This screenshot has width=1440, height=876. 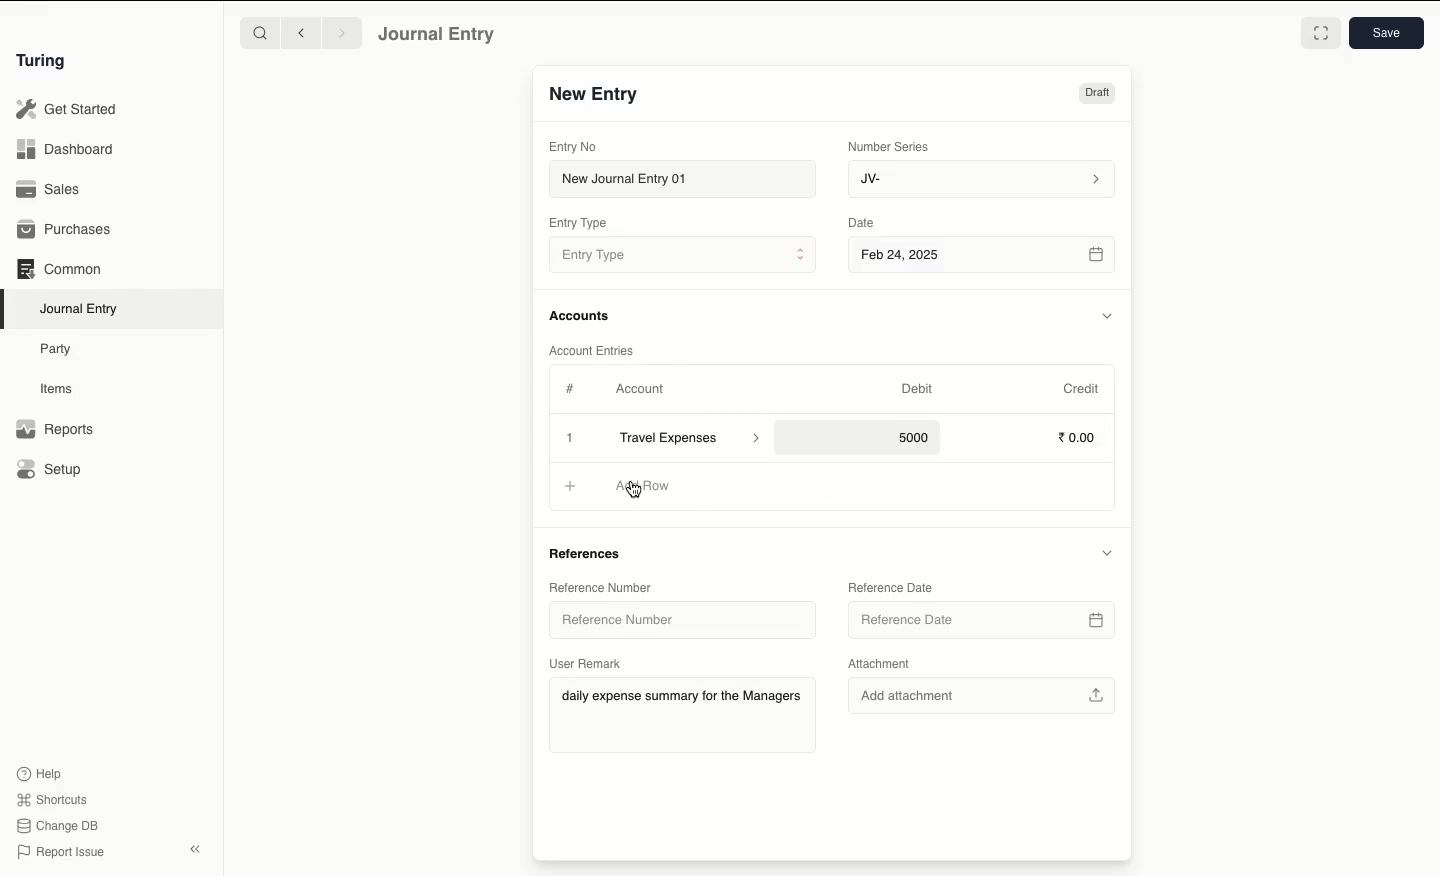 I want to click on Account, so click(x=641, y=389).